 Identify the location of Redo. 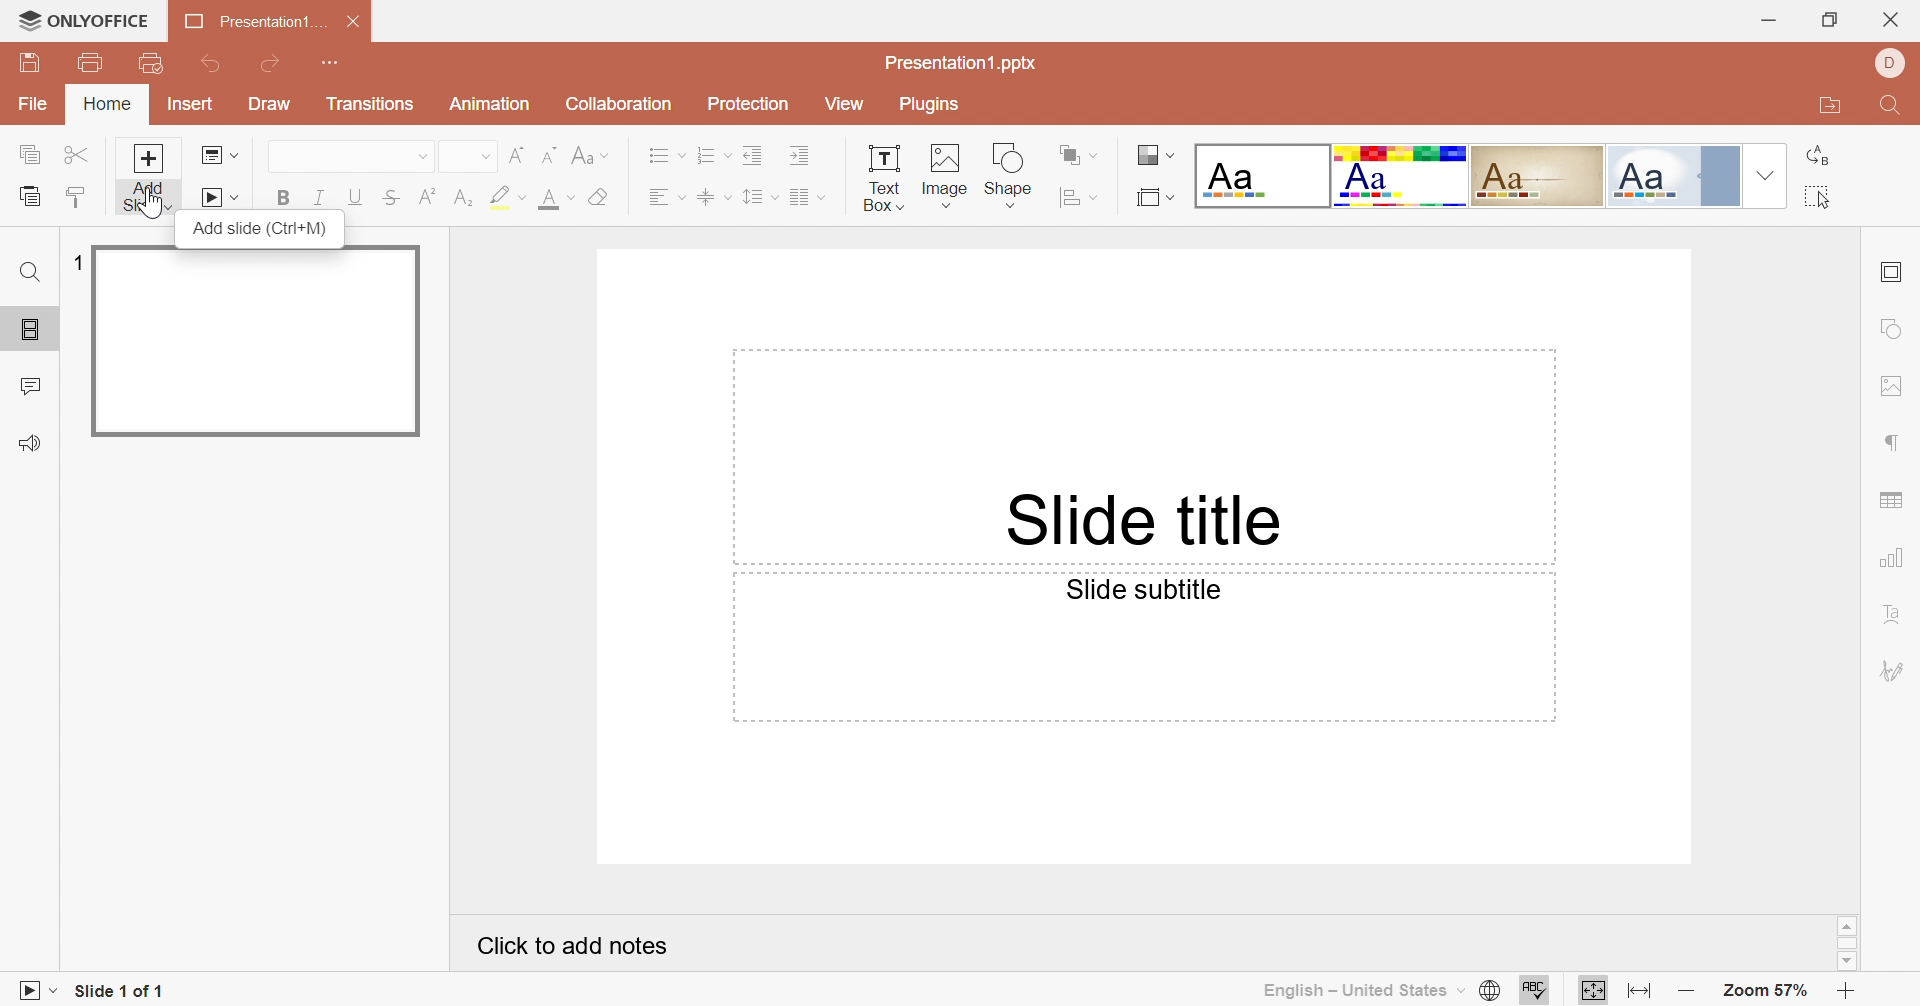
(271, 63).